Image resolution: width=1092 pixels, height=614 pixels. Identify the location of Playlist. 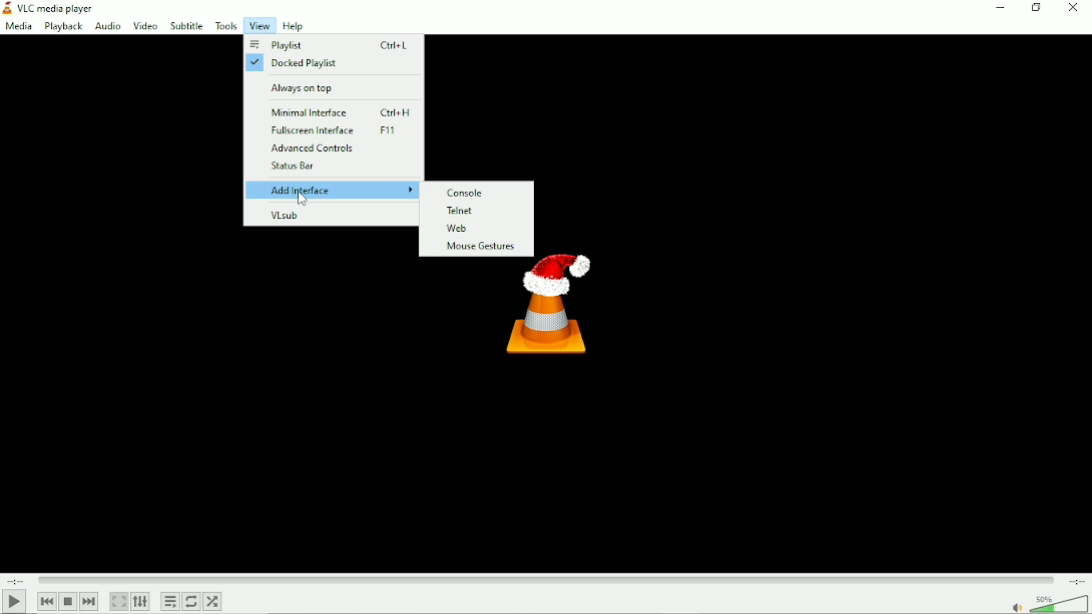
(330, 45).